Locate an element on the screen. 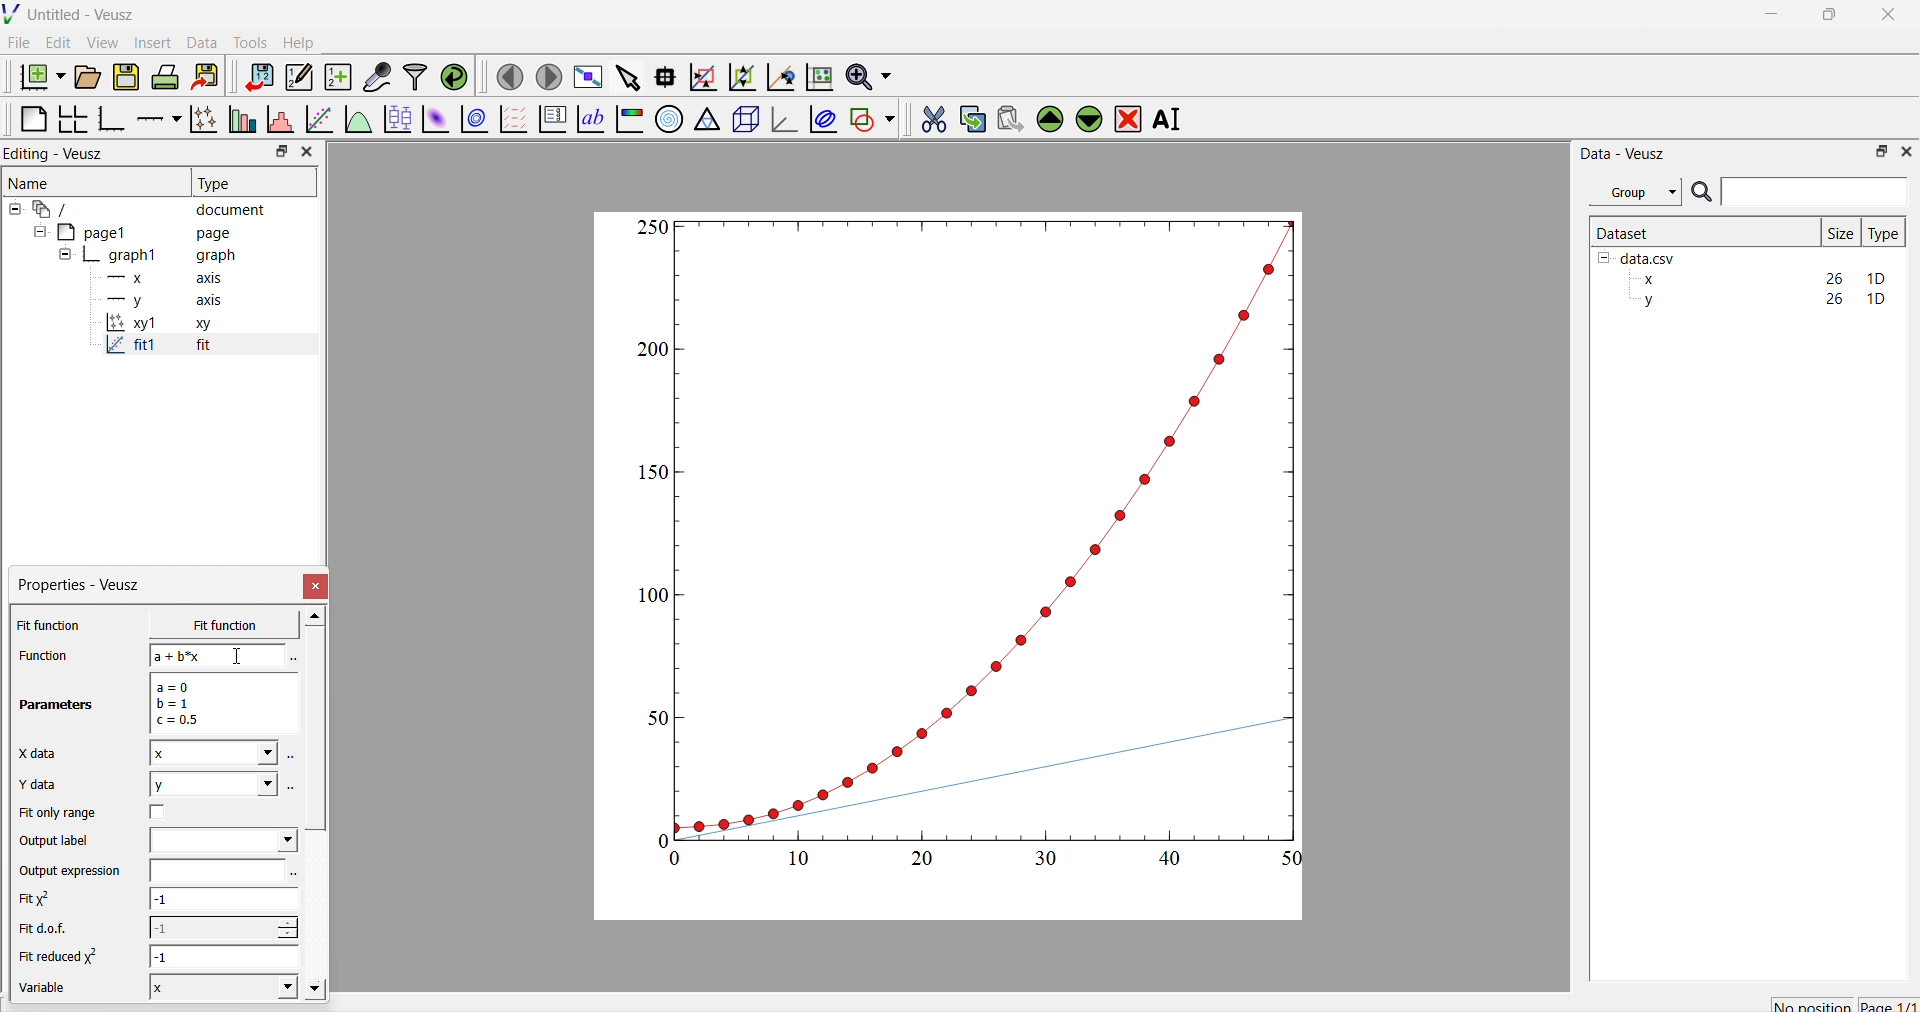 The height and width of the screenshot is (1012, 1920). Checkbox is located at coordinates (163, 812).